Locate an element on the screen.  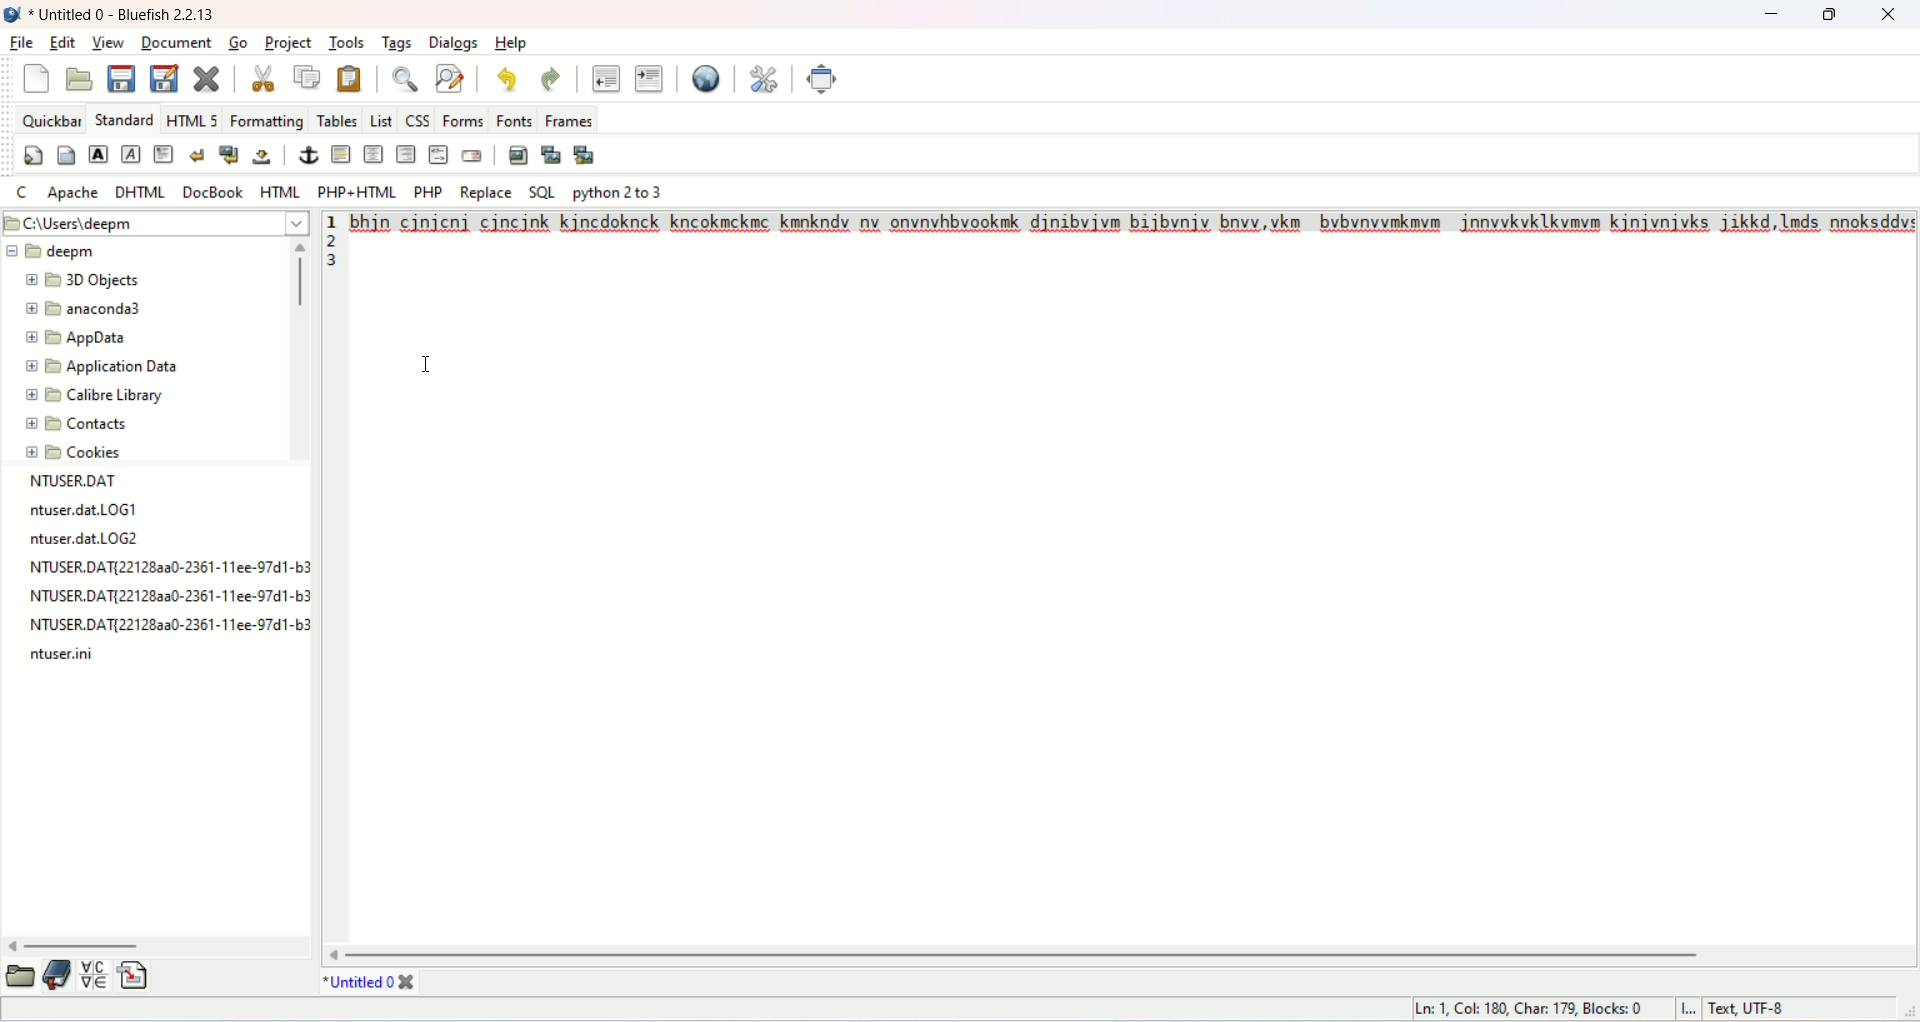
horizontal scroll bar is located at coordinates (1032, 955).